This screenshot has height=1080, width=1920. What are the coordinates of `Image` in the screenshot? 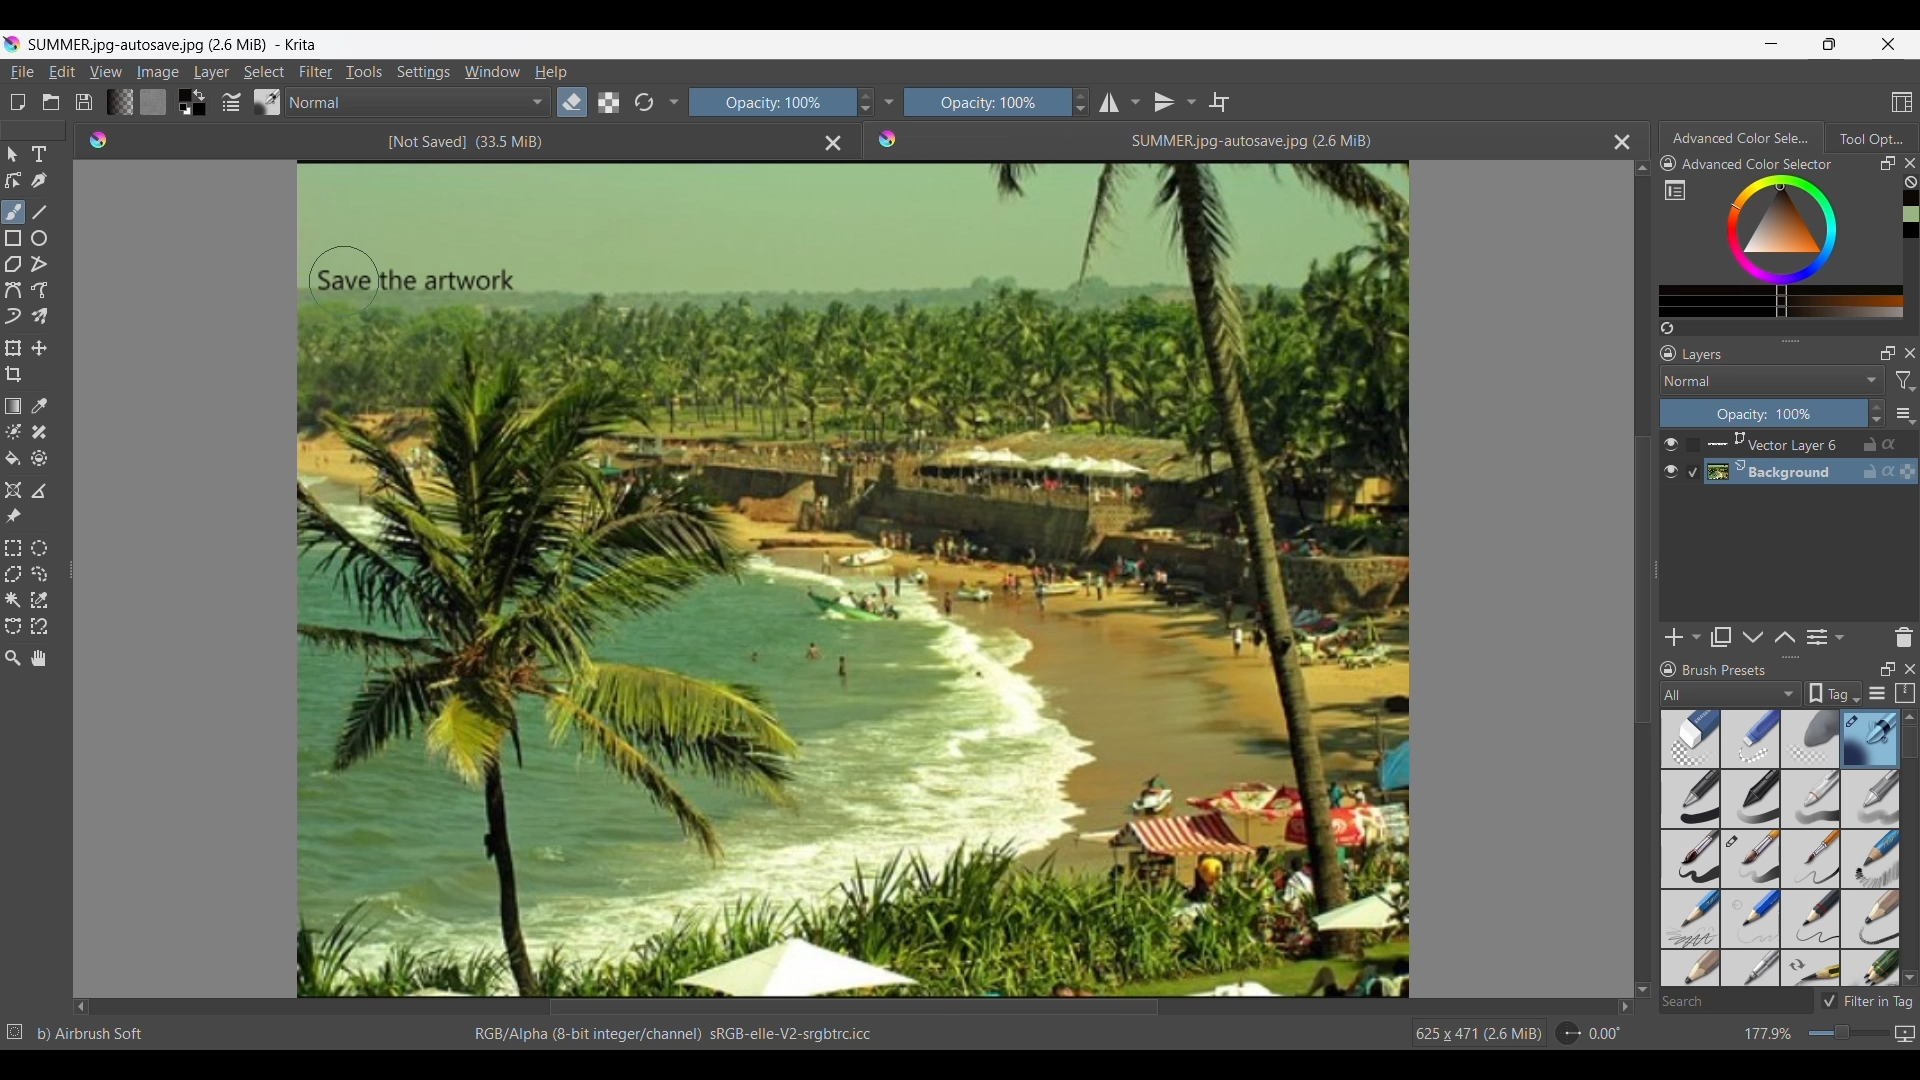 It's located at (157, 72).